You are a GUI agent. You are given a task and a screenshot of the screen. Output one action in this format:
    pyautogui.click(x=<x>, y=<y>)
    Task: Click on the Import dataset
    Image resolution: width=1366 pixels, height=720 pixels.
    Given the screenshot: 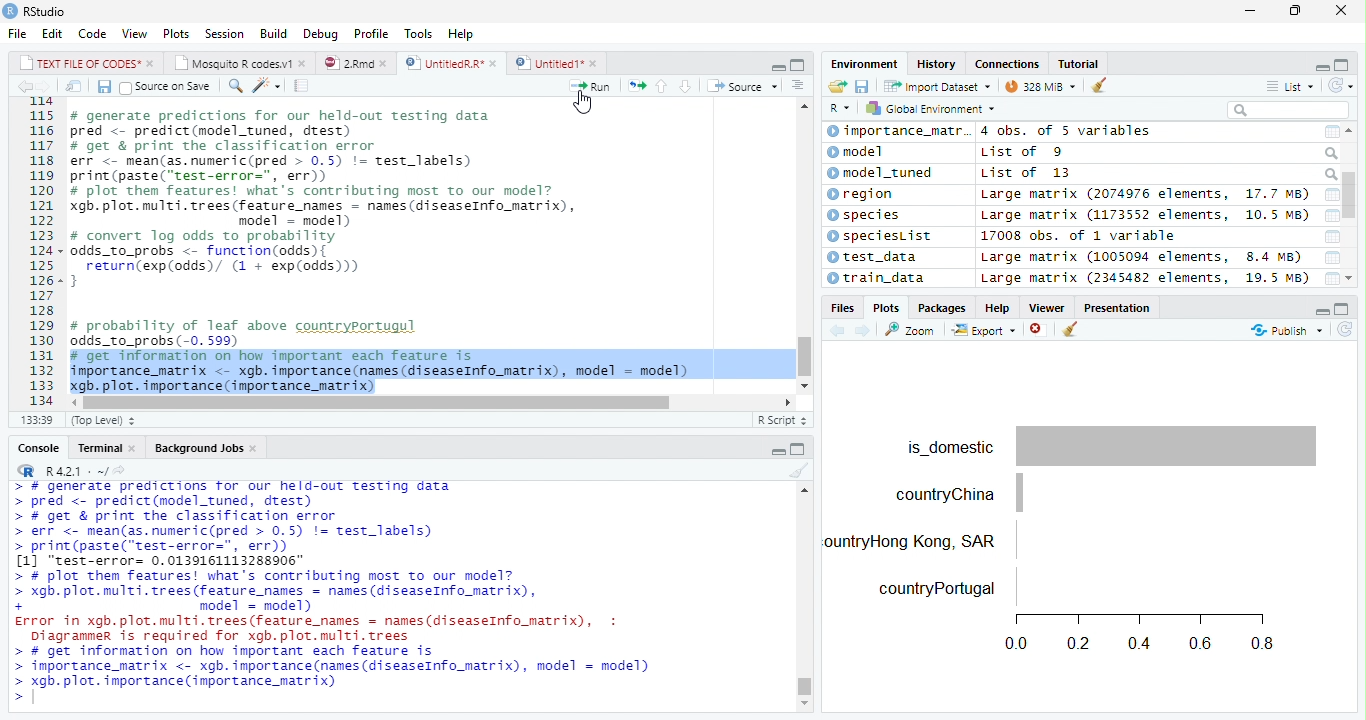 What is the action you would take?
    pyautogui.click(x=936, y=85)
    